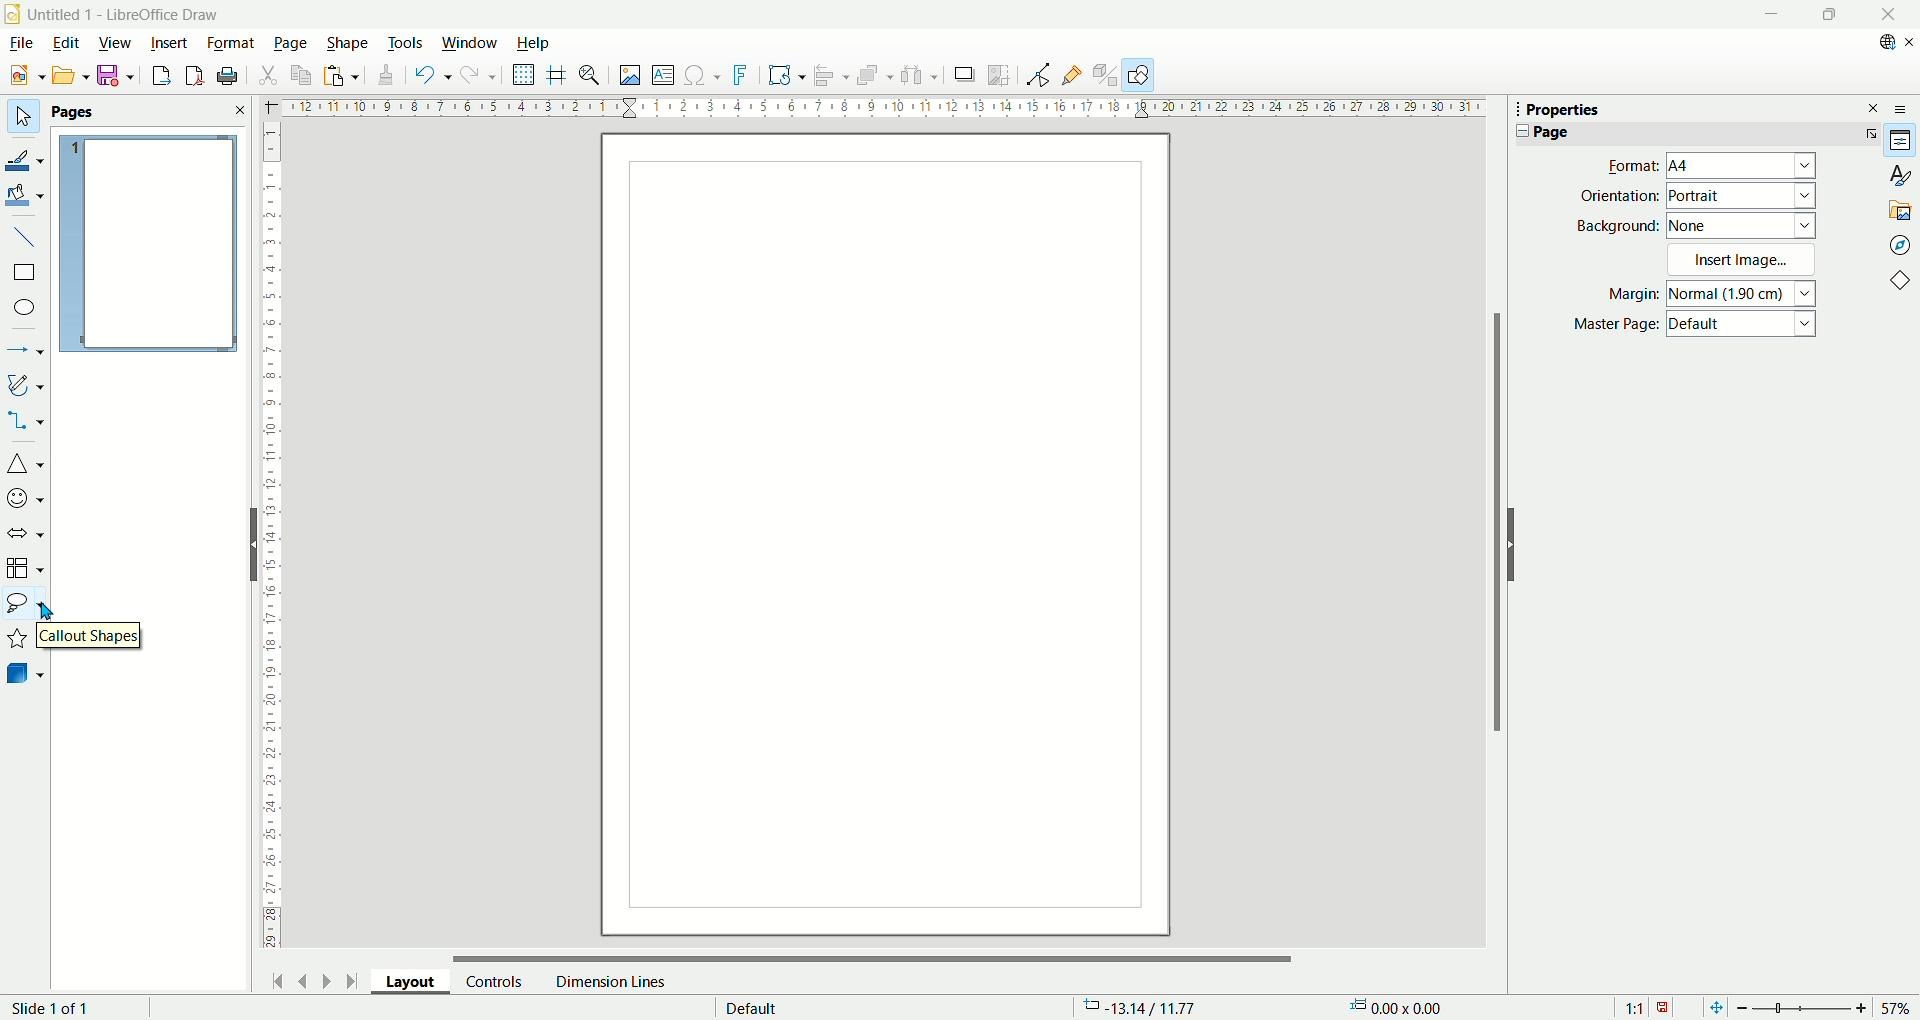  Describe the element at coordinates (55, 1008) in the screenshot. I see `slide number` at that location.